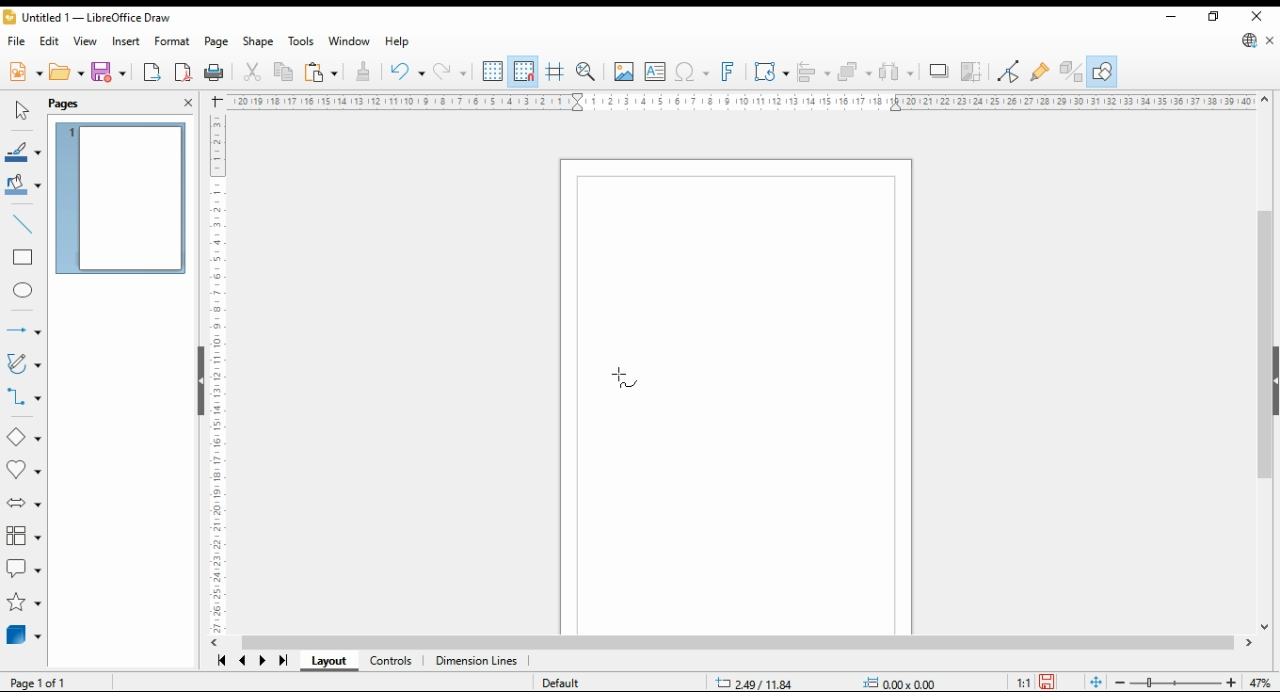 This screenshot has height=692, width=1280. What do you see at coordinates (87, 40) in the screenshot?
I see `view` at bounding box center [87, 40].